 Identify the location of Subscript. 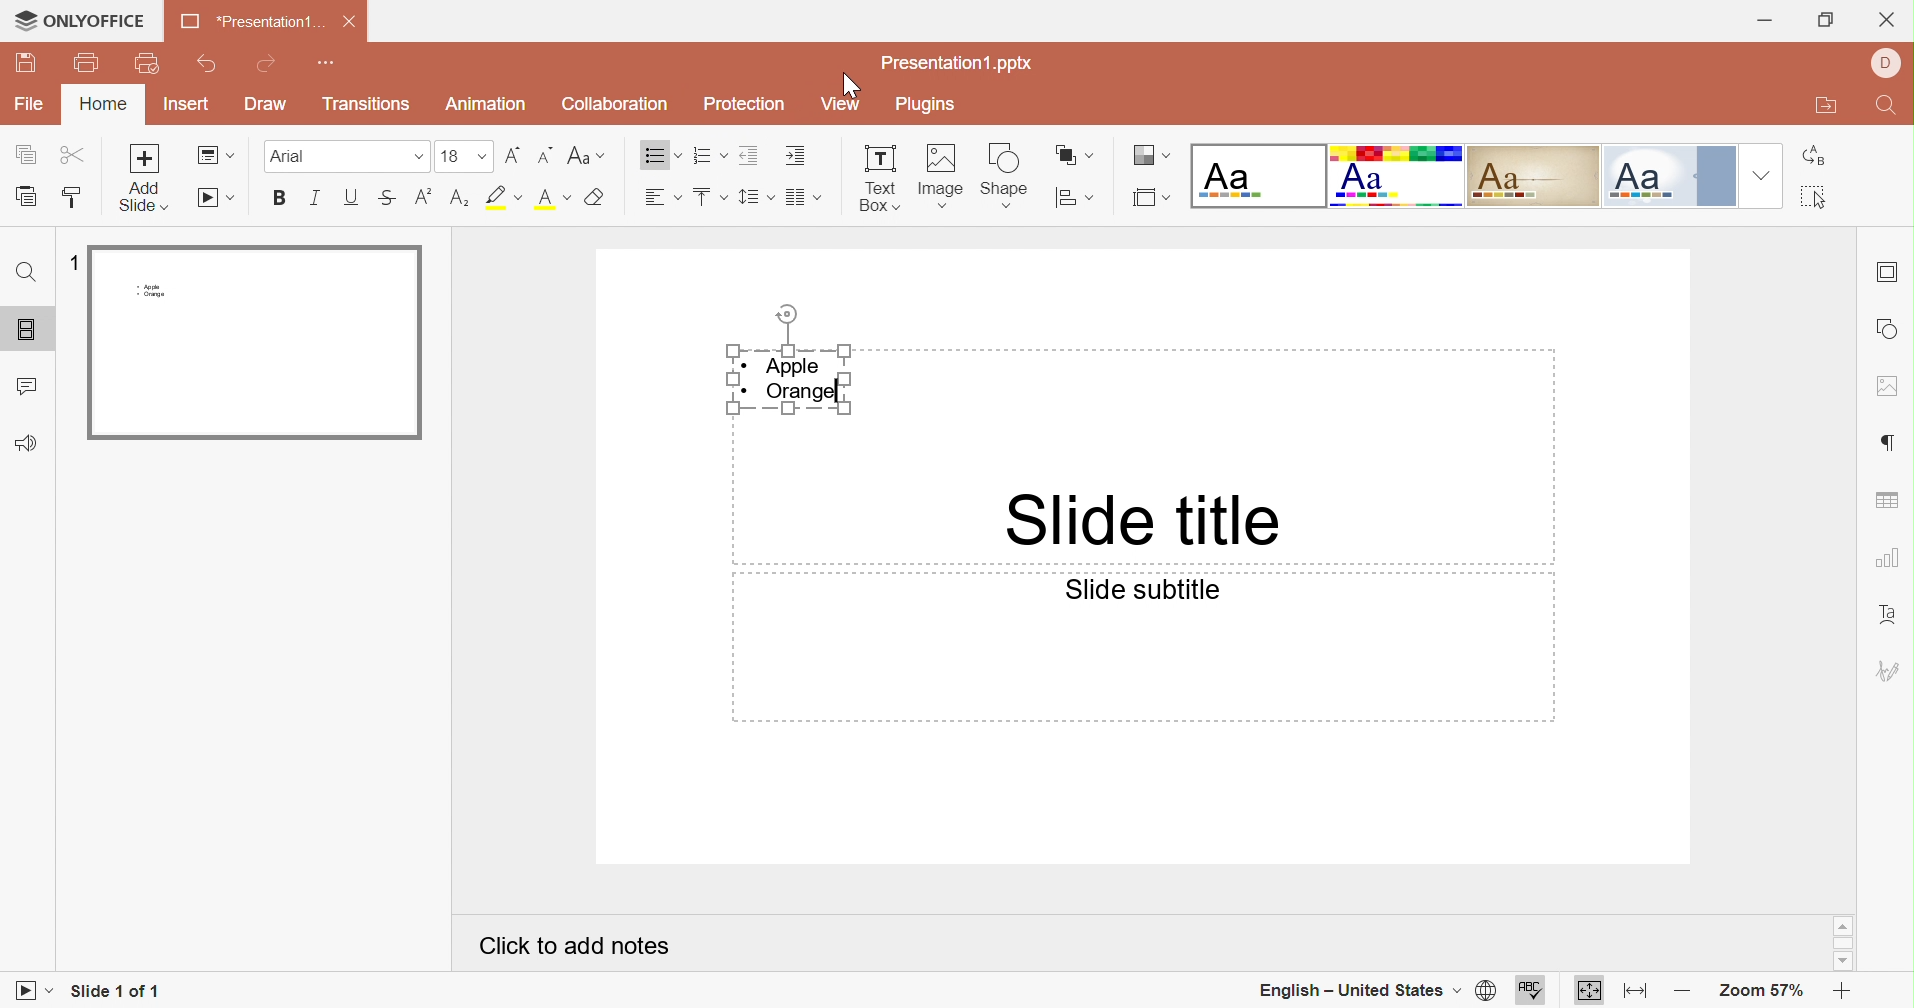
(424, 199).